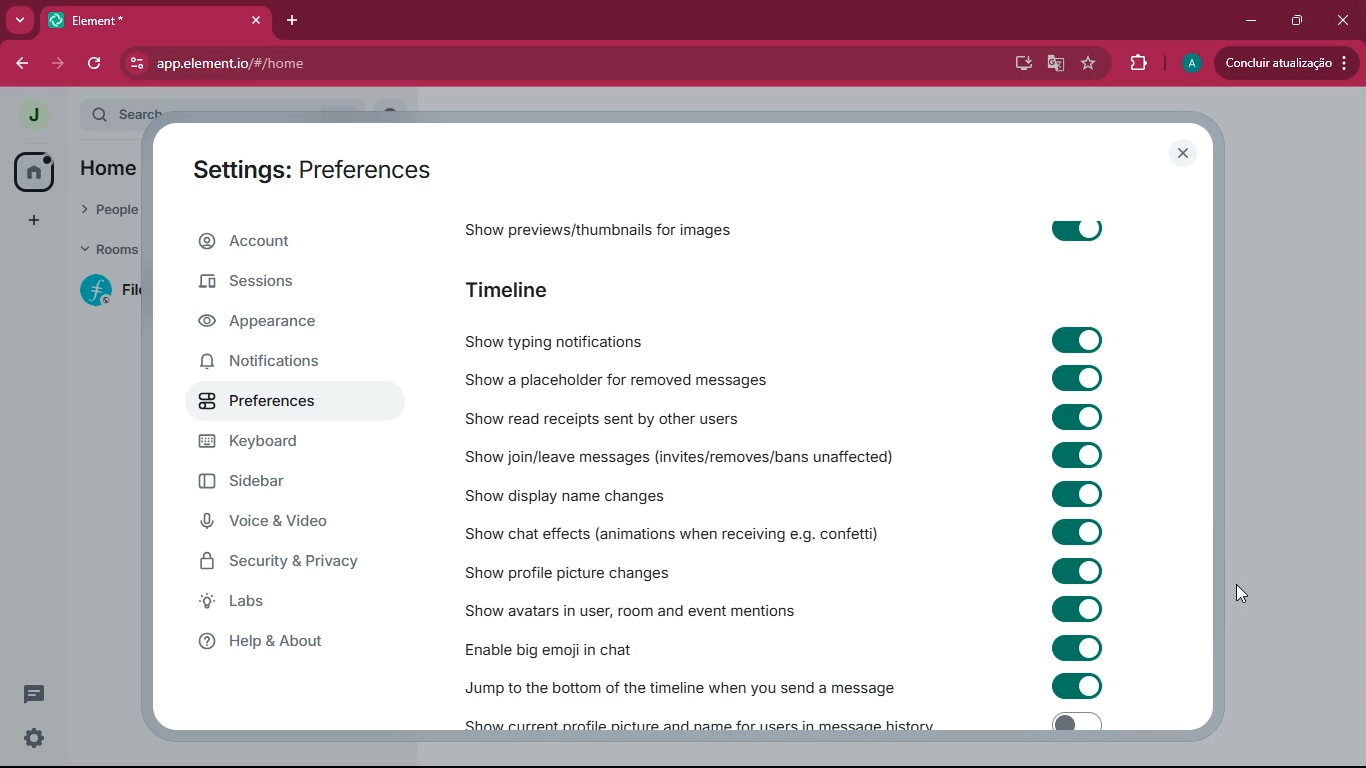  Describe the element at coordinates (283, 285) in the screenshot. I see `sessions` at that location.